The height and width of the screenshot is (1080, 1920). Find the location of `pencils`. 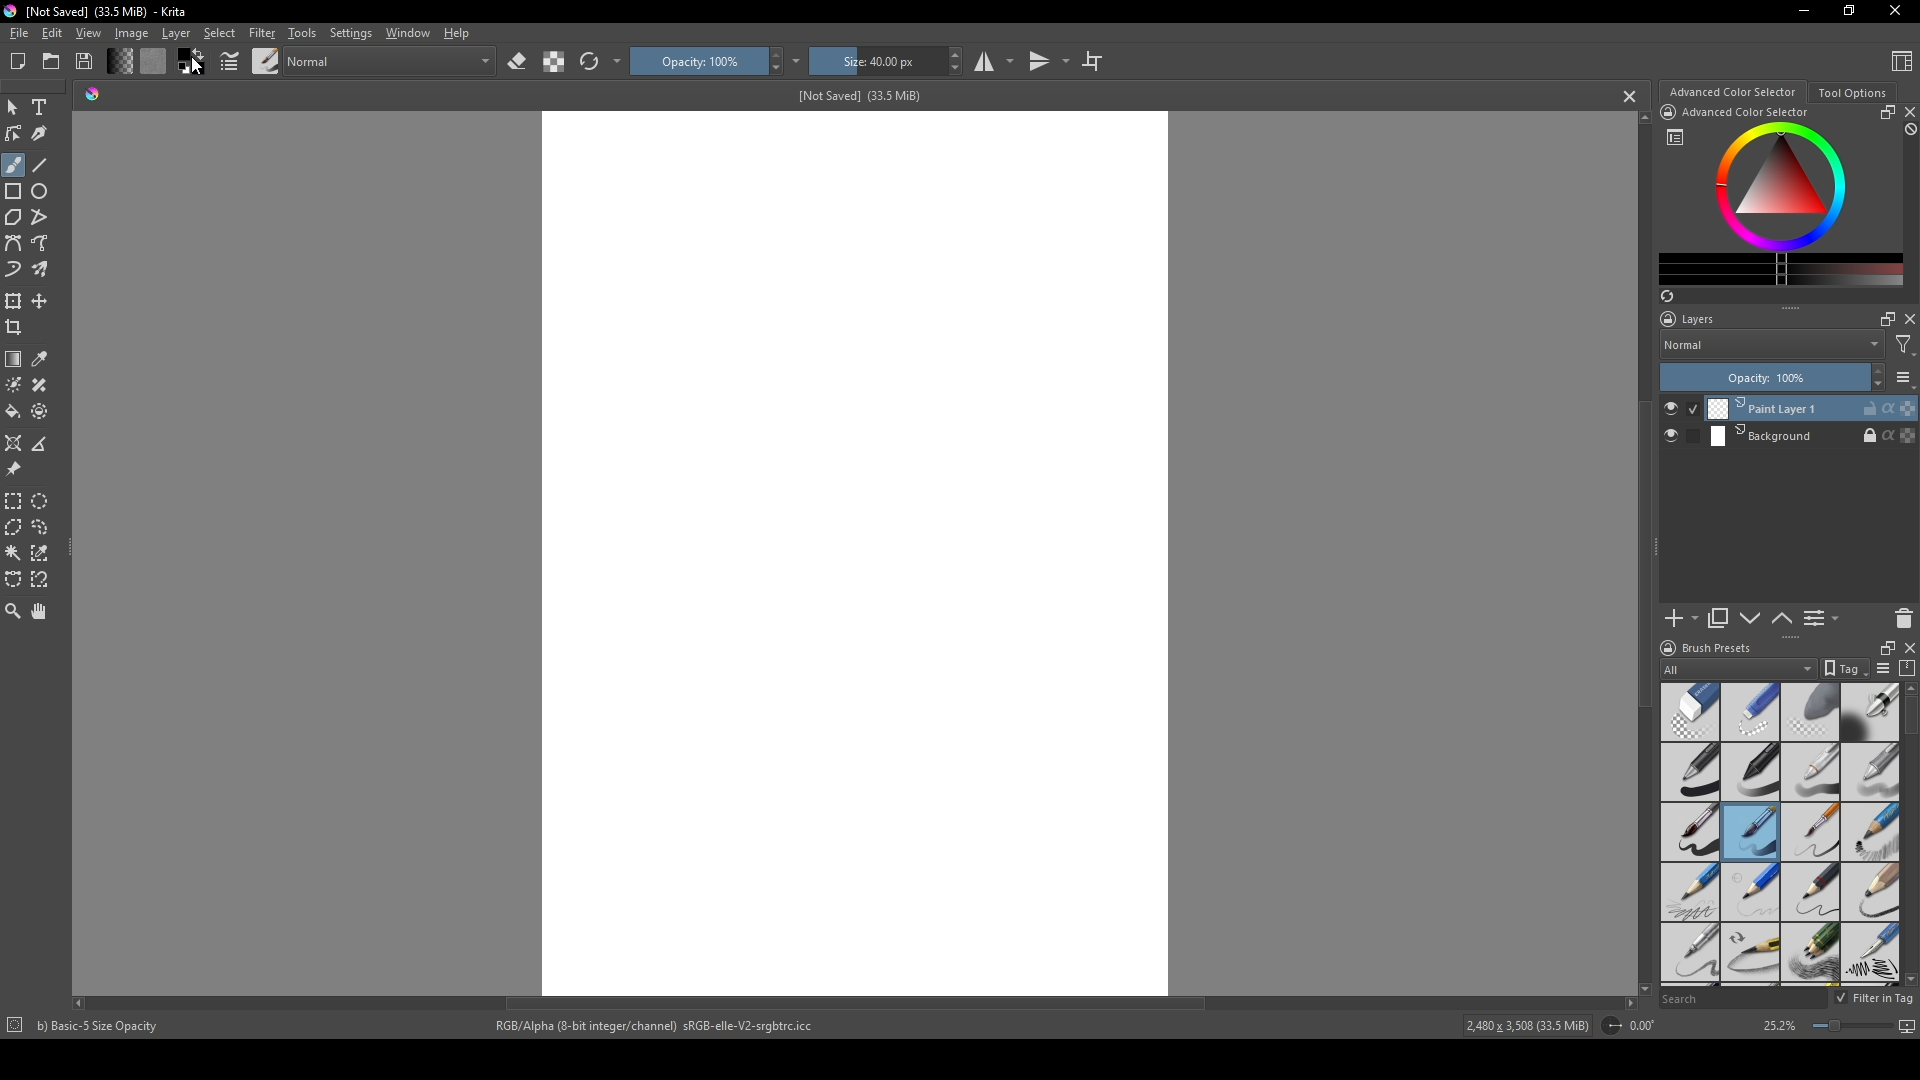

pencils is located at coordinates (1809, 954).